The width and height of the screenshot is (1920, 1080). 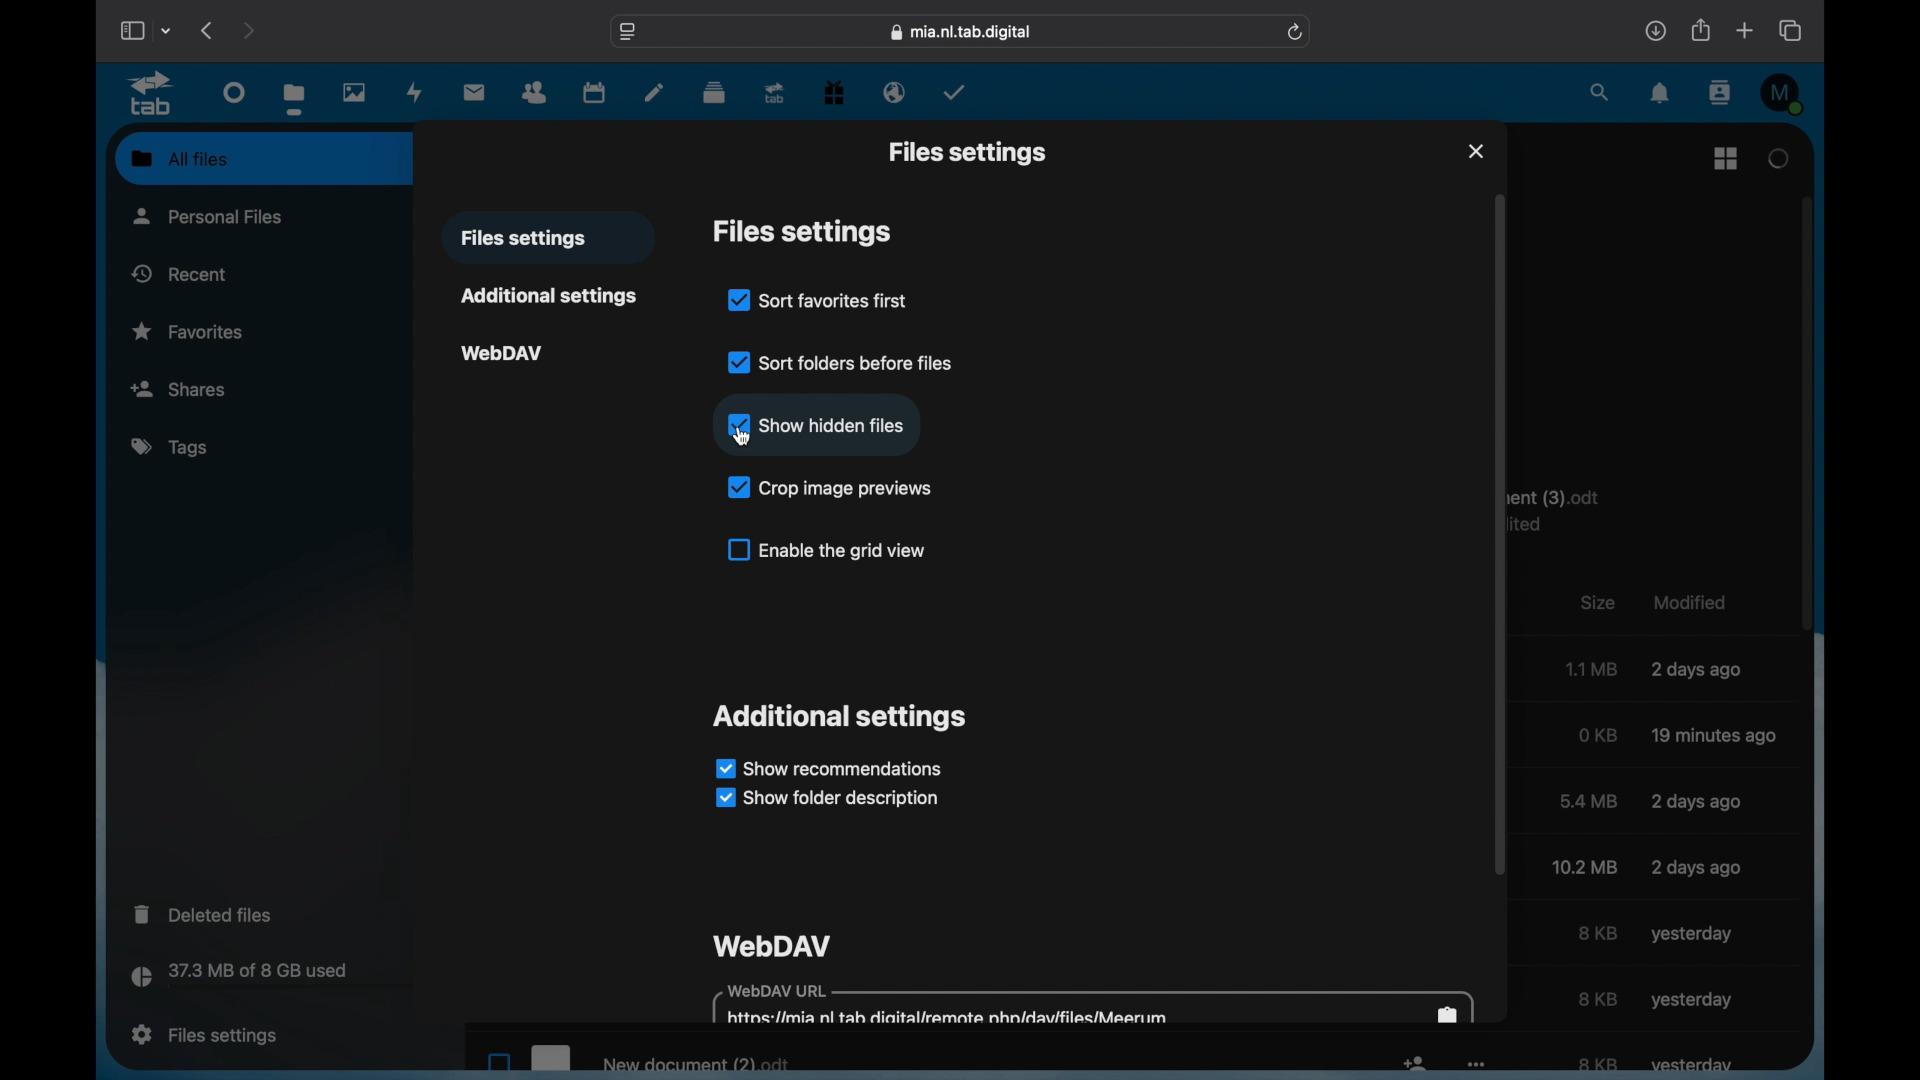 What do you see at coordinates (154, 94) in the screenshot?
I see `tab` at bounding box center [154, 94].